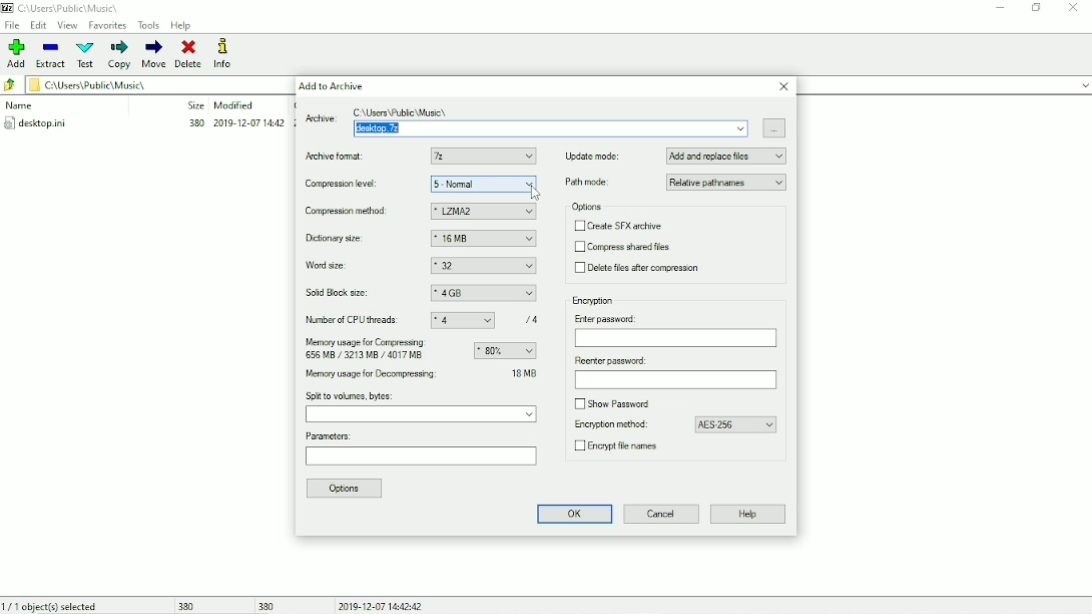 This screenshot has width=1092, height=614. Describe the element at coordinates (483, 184) in the screenshot. I see `5 - Nomal` at that location.